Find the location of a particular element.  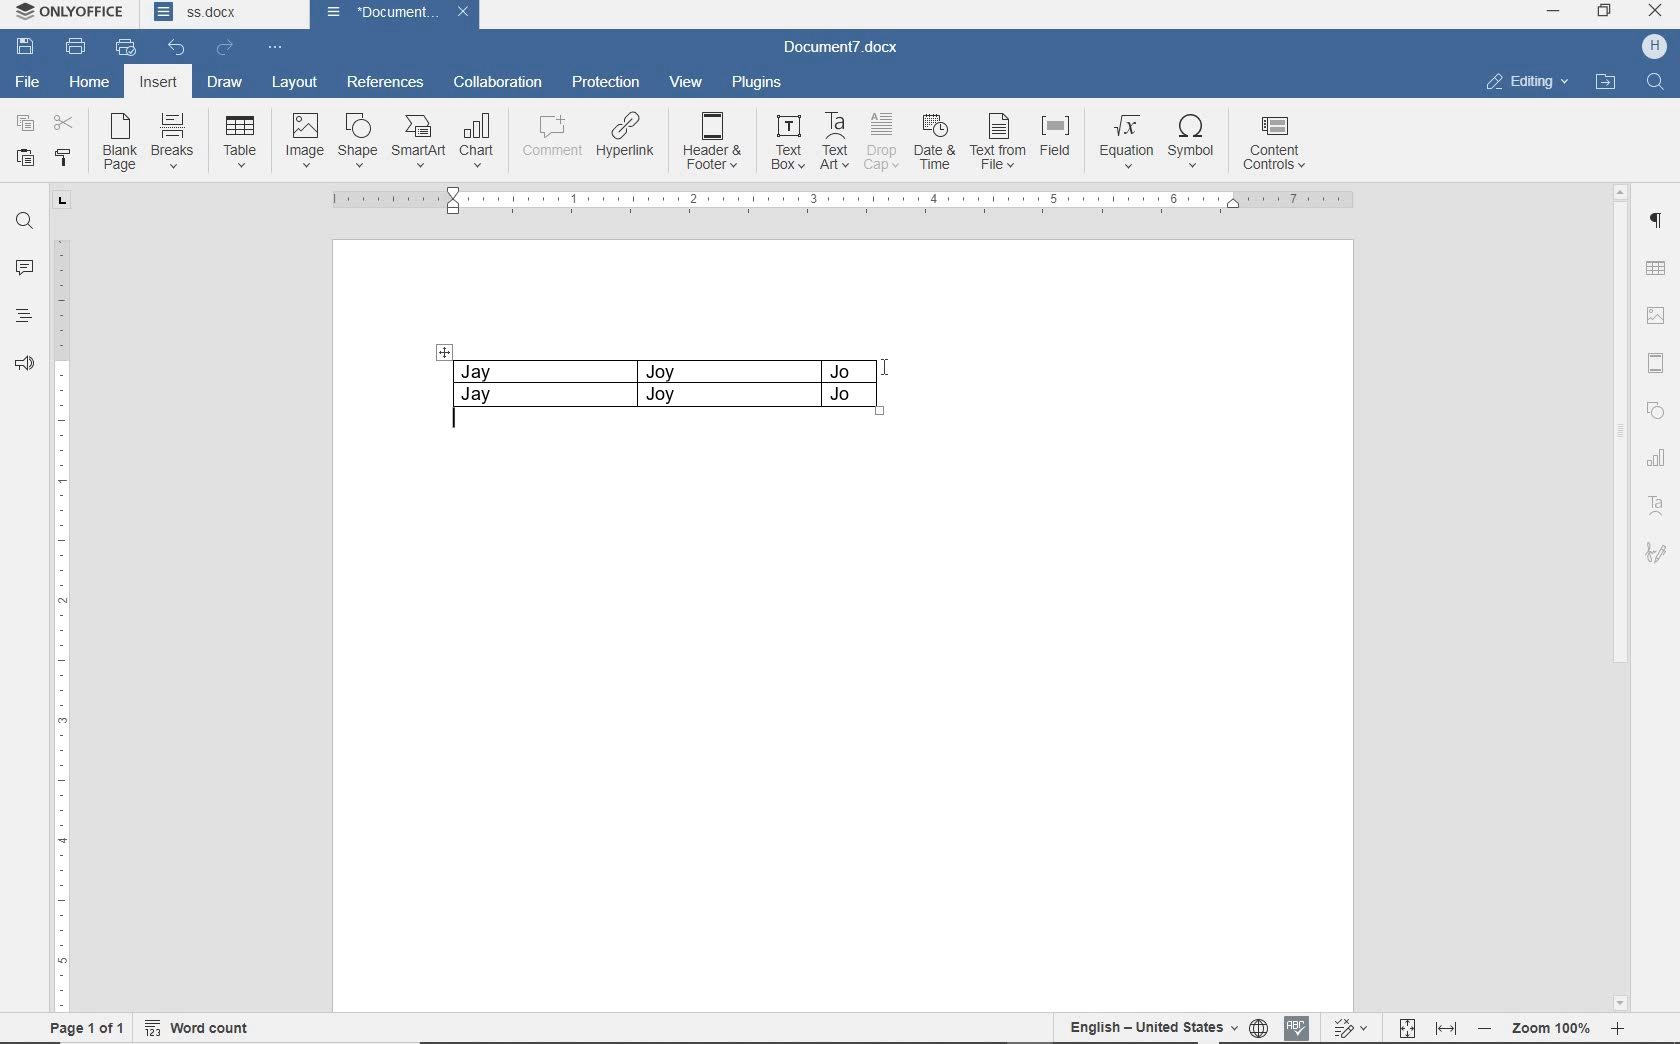

TABLE is located at coordinates (618, 386).